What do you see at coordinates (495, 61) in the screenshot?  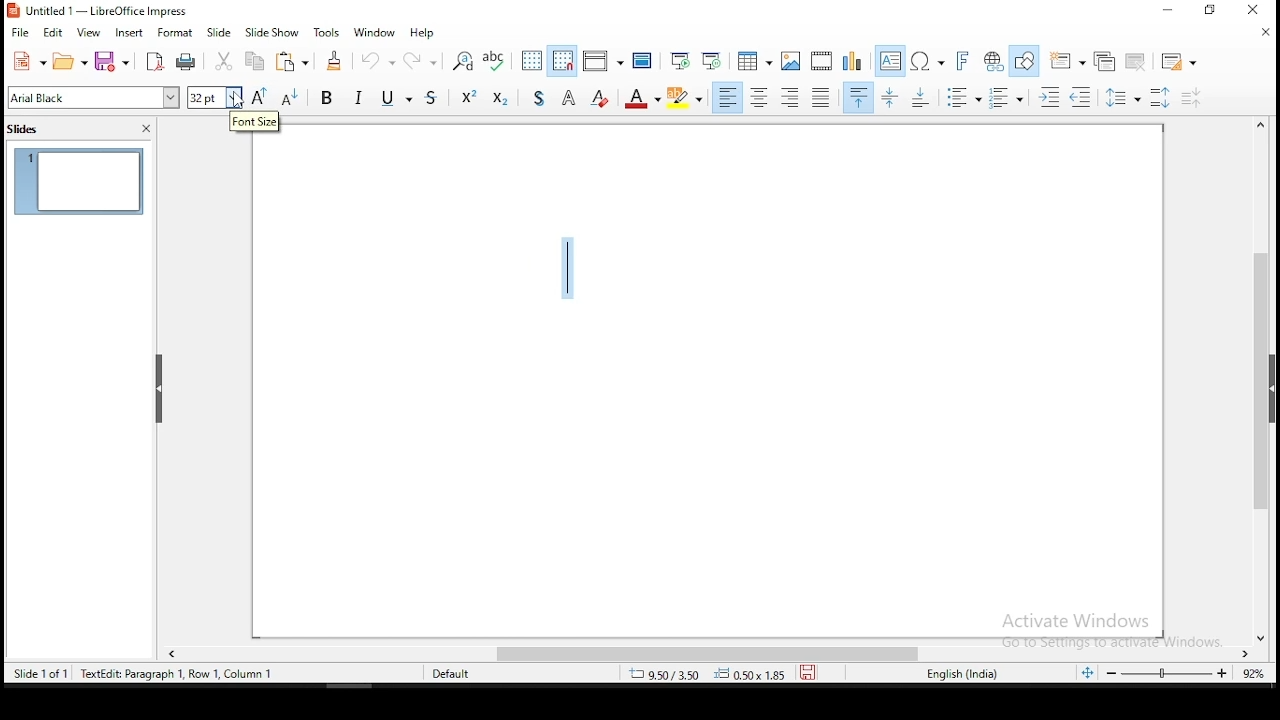 I see `spell check` at bounding box center [495, 61].